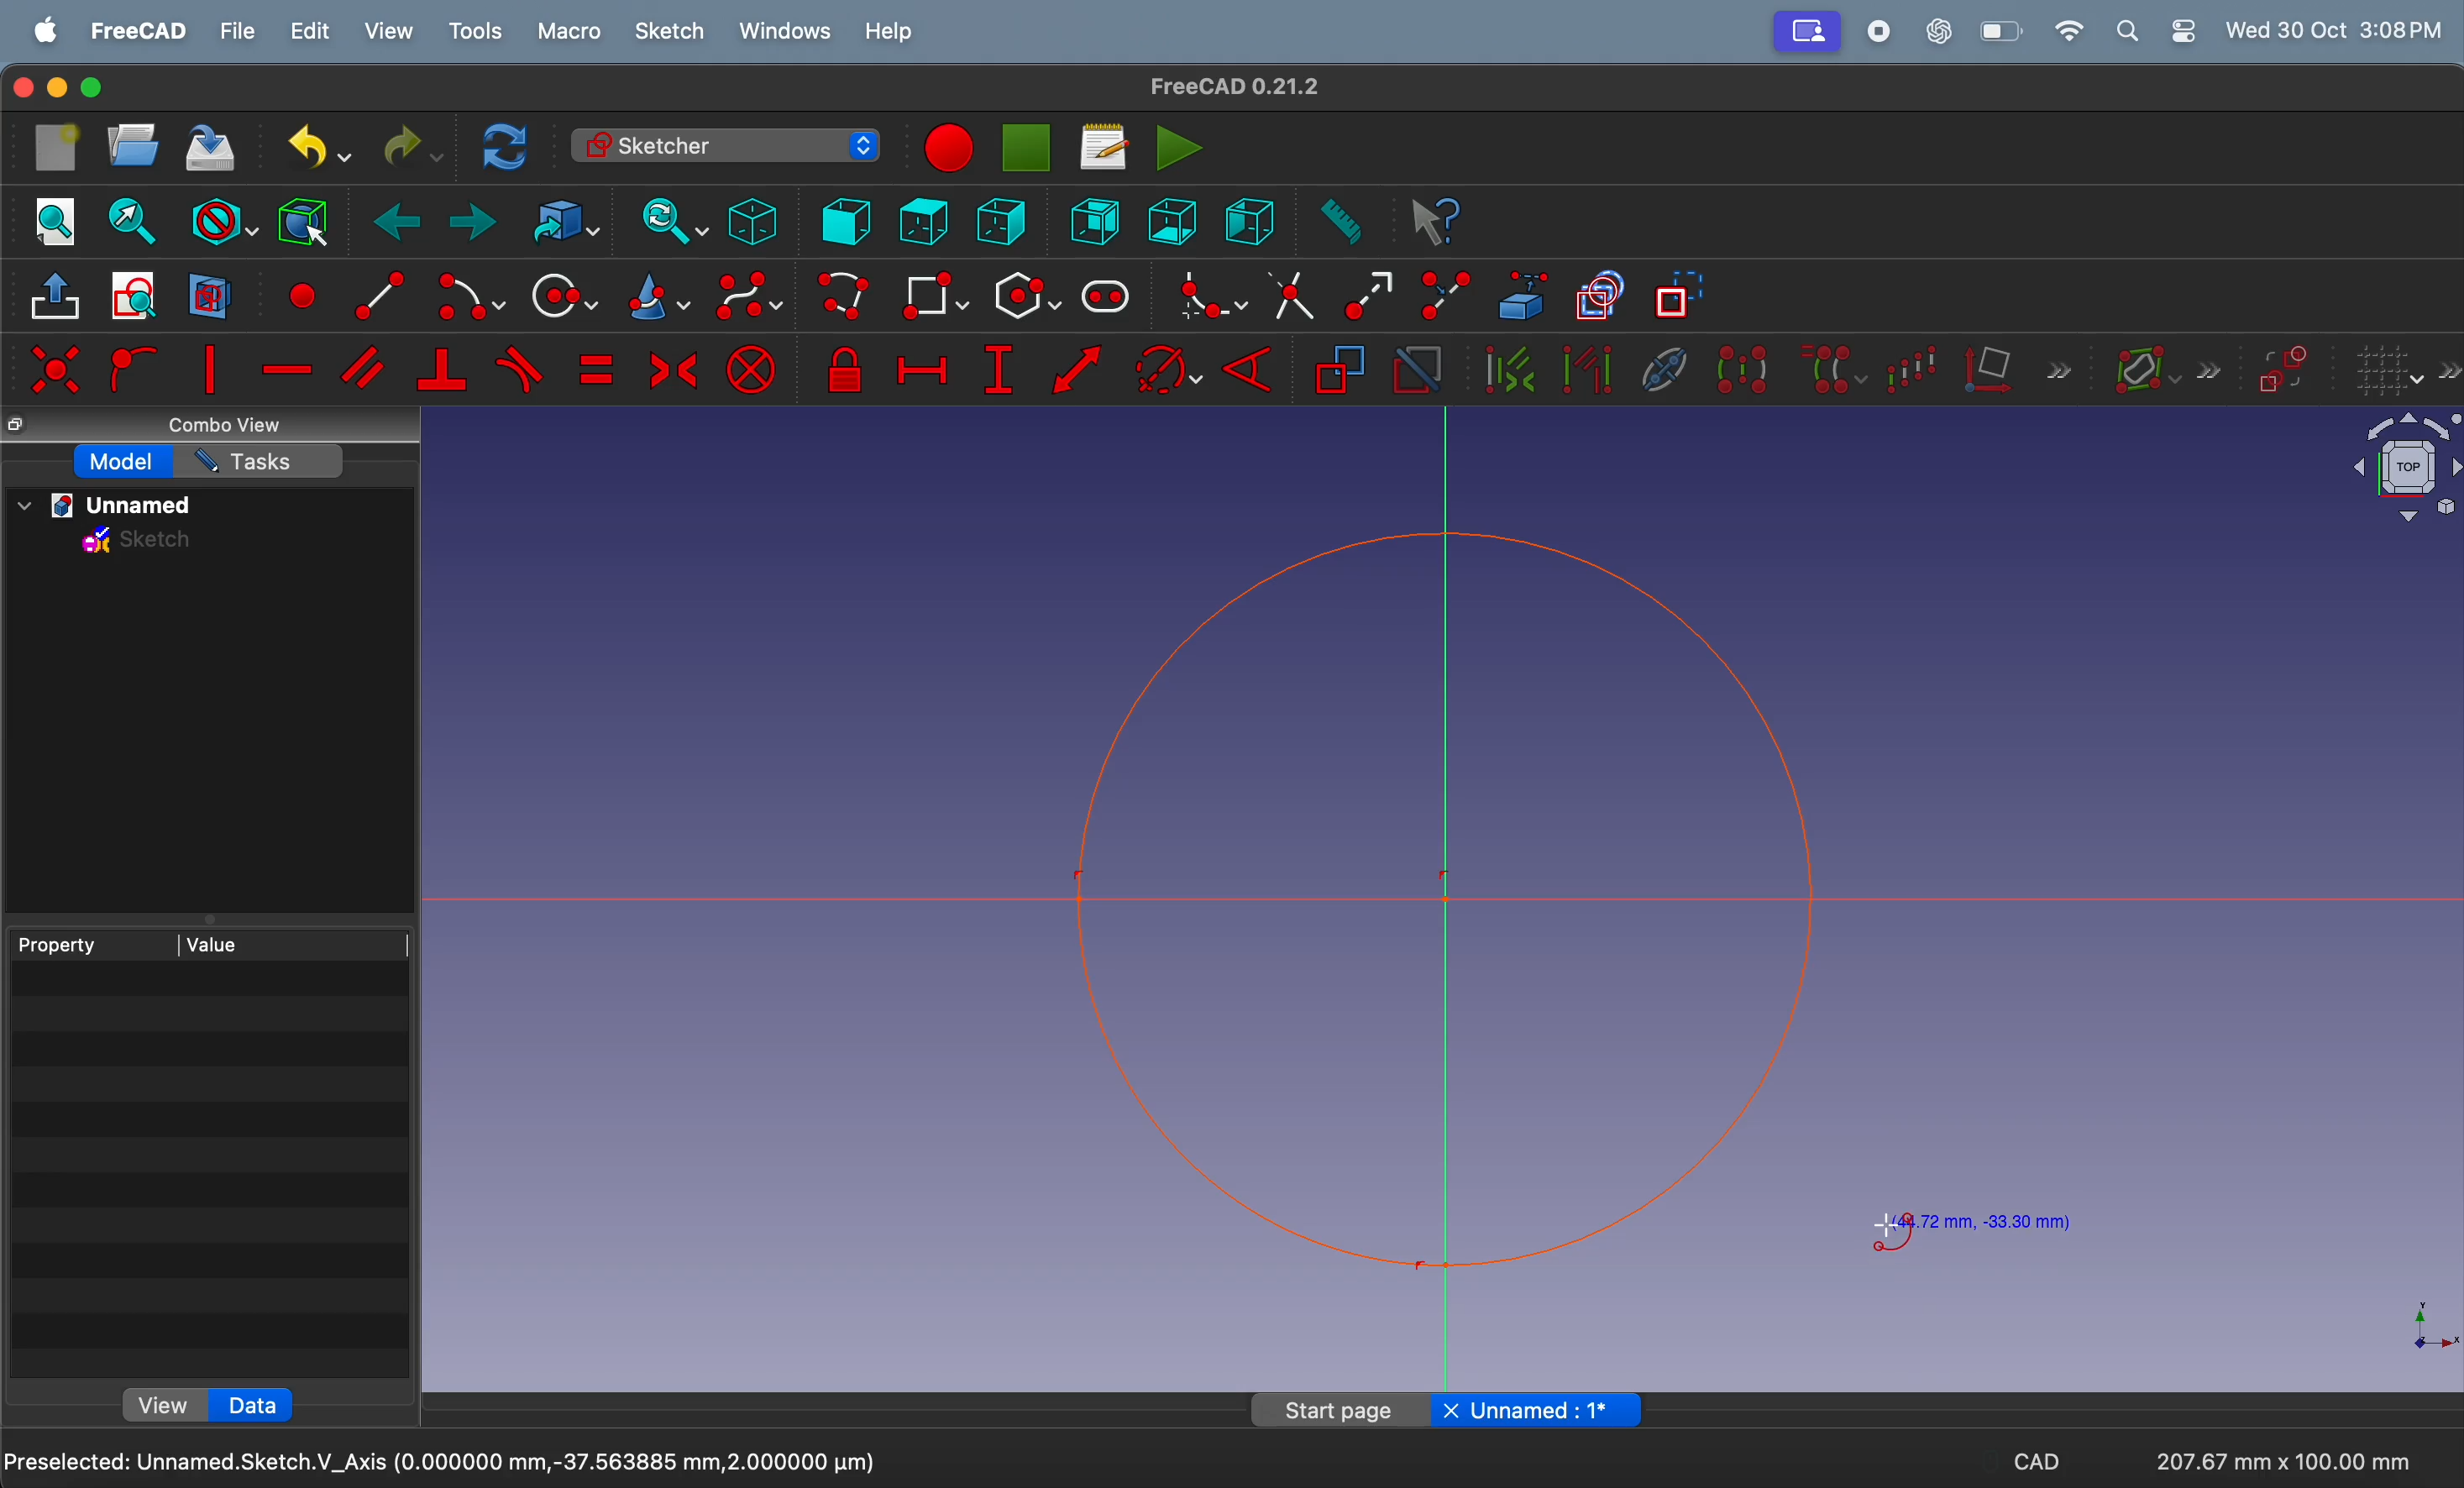  I want to click on edit, so click(313, 32).